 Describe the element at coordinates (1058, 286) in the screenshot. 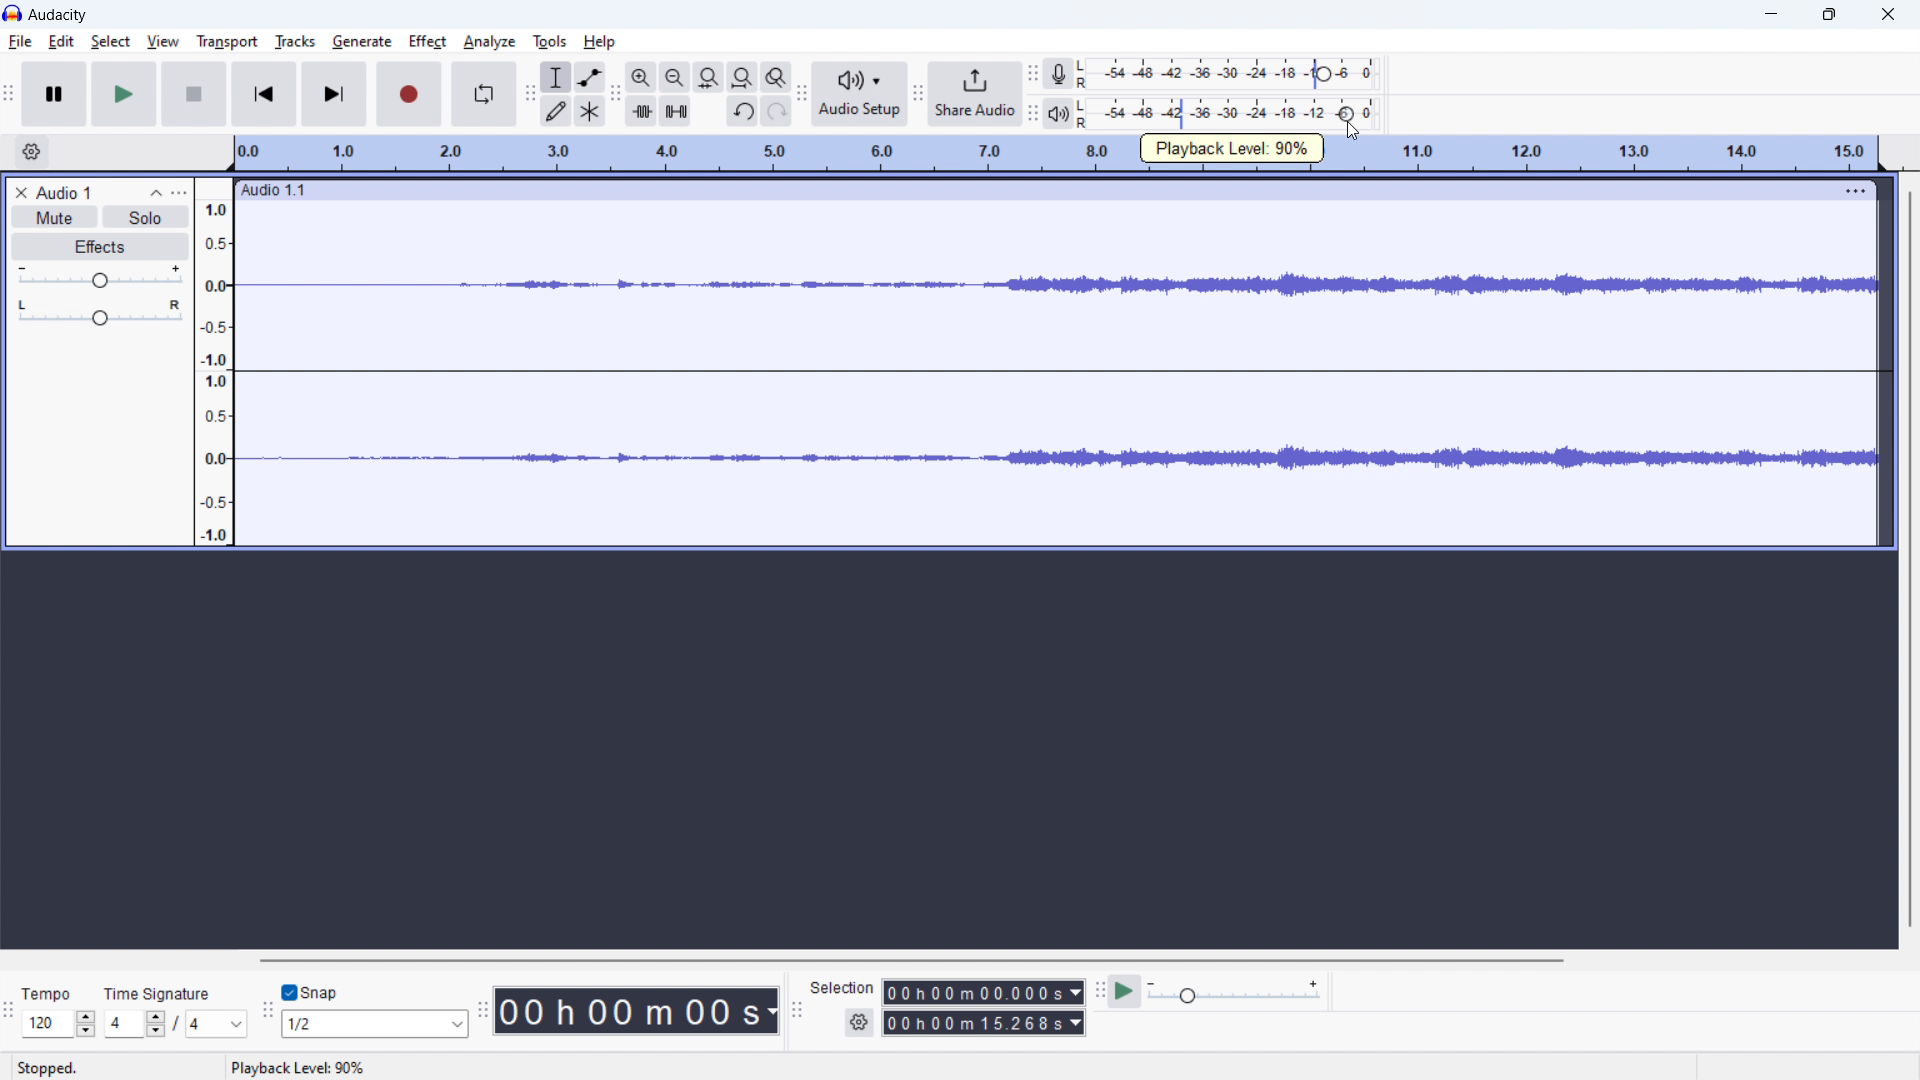

I see `waveform` at that location.